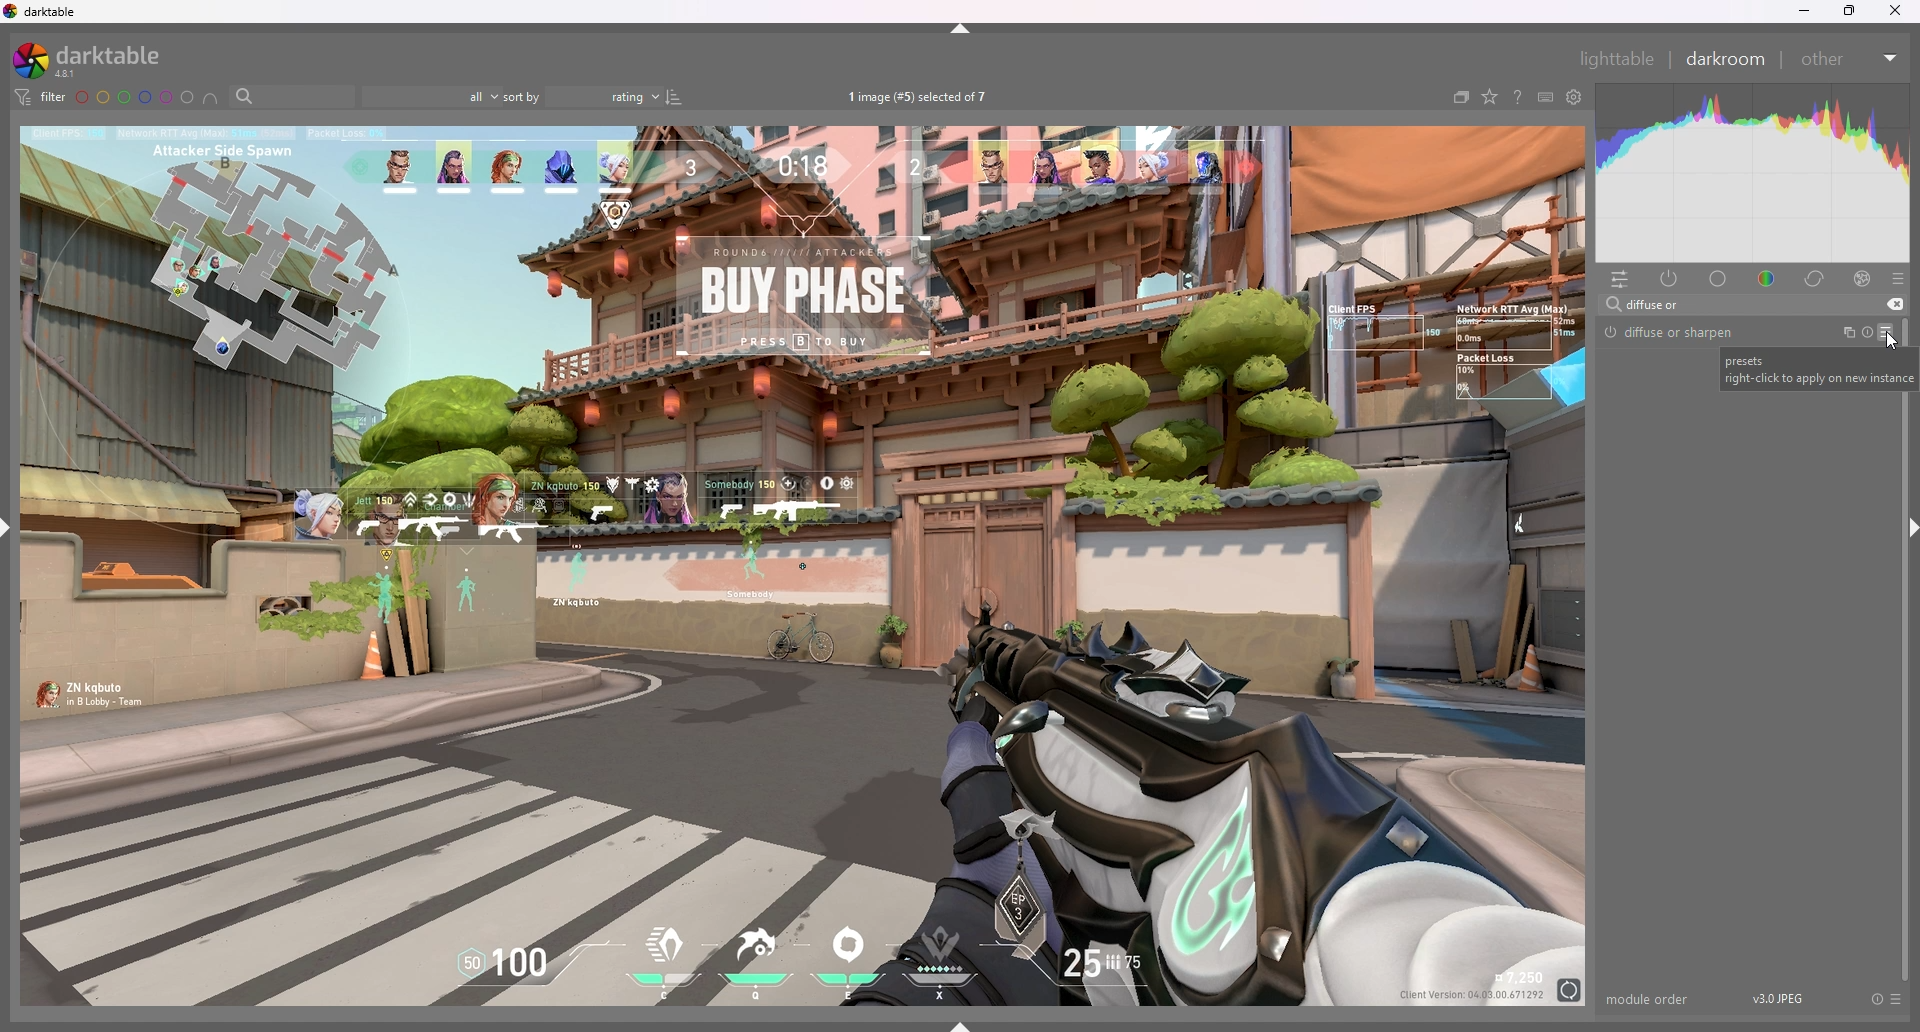 The image size is (1920, 1032). Describe the element at coordinates (40, 97) in the screenshot. I see `filter` at that location.